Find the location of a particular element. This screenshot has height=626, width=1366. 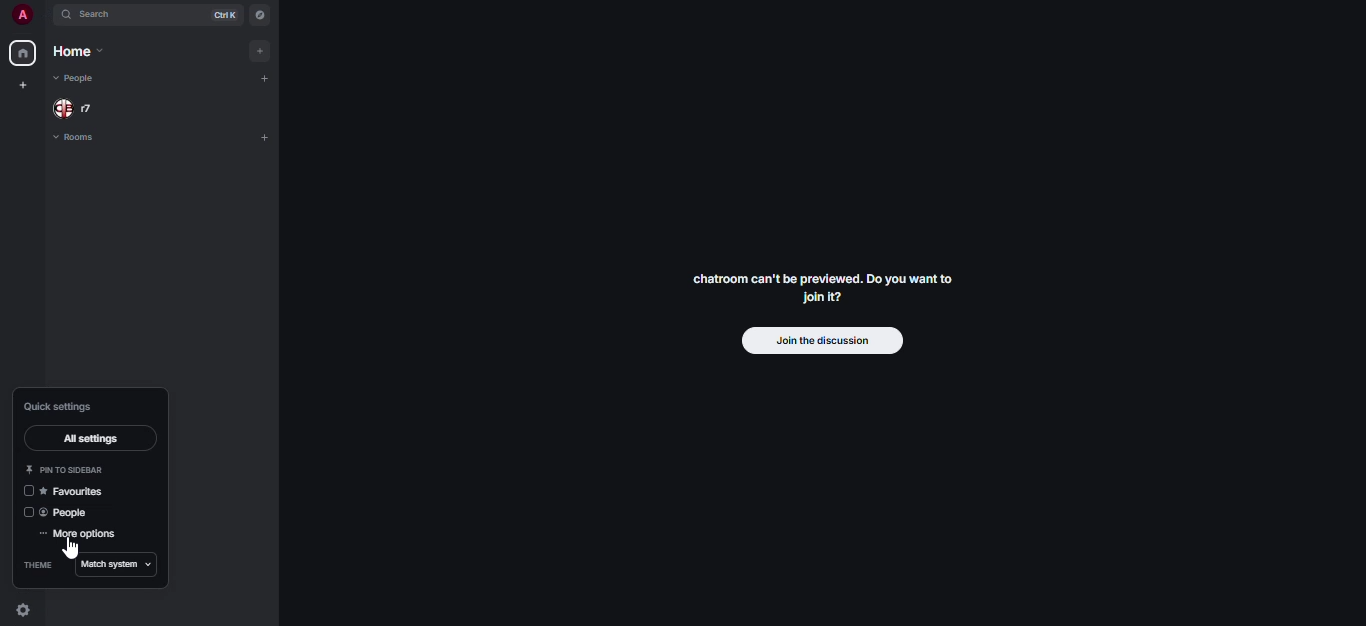

click to enable is located at coordinates (29, 513).